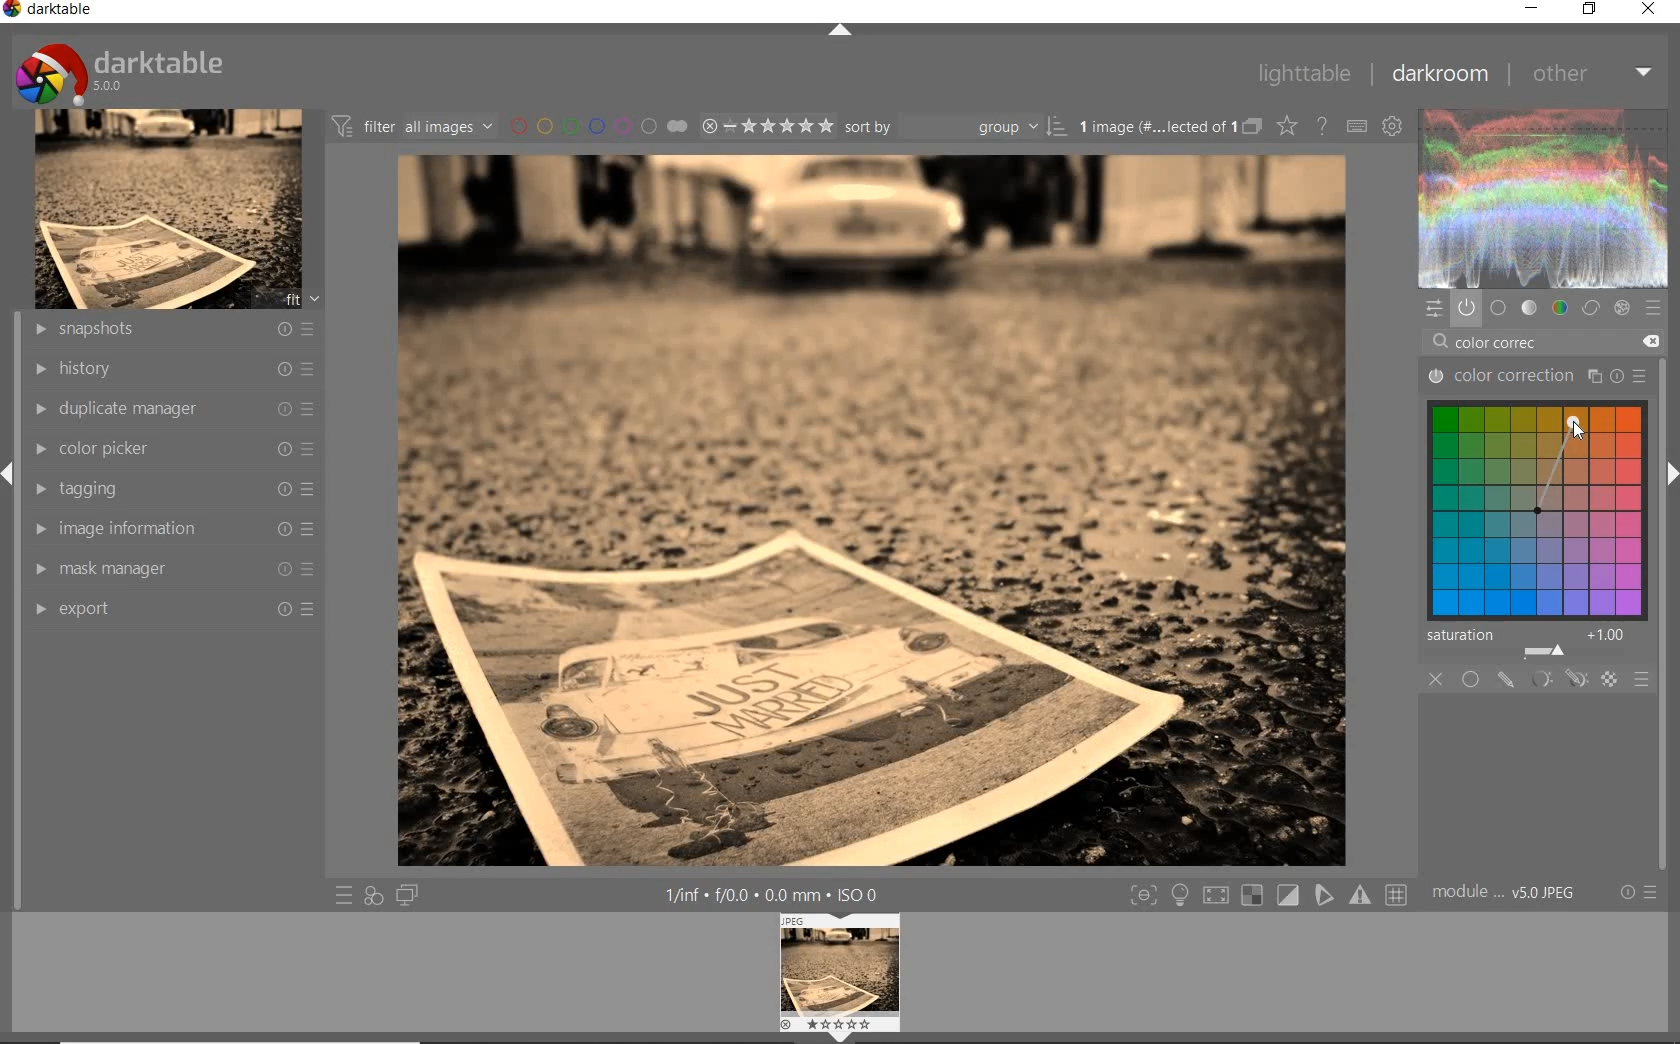 The image size is (1680, 1044). What do you see at coordinates (52, 10) in the screenshot?
I see `darktable` at bounding box center [52, 10].